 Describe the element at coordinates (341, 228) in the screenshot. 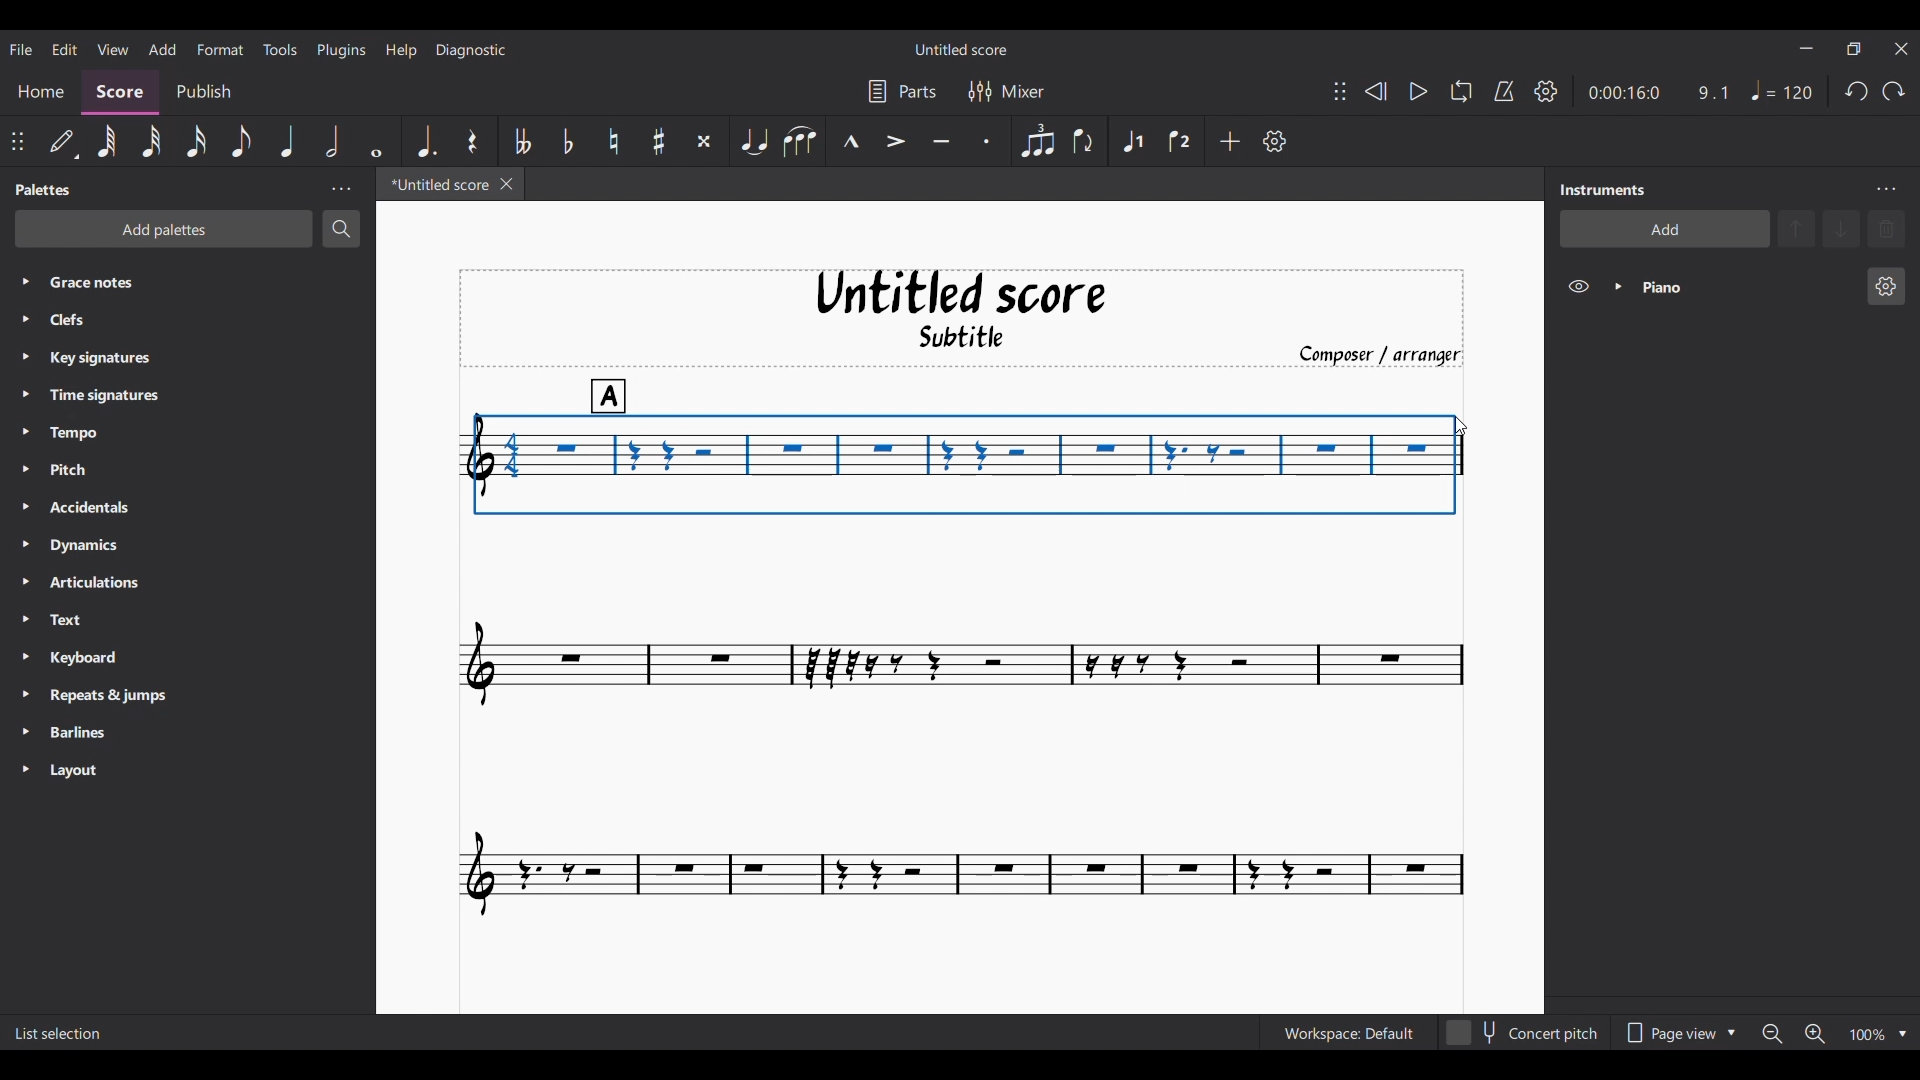

I see `Search` at that location.